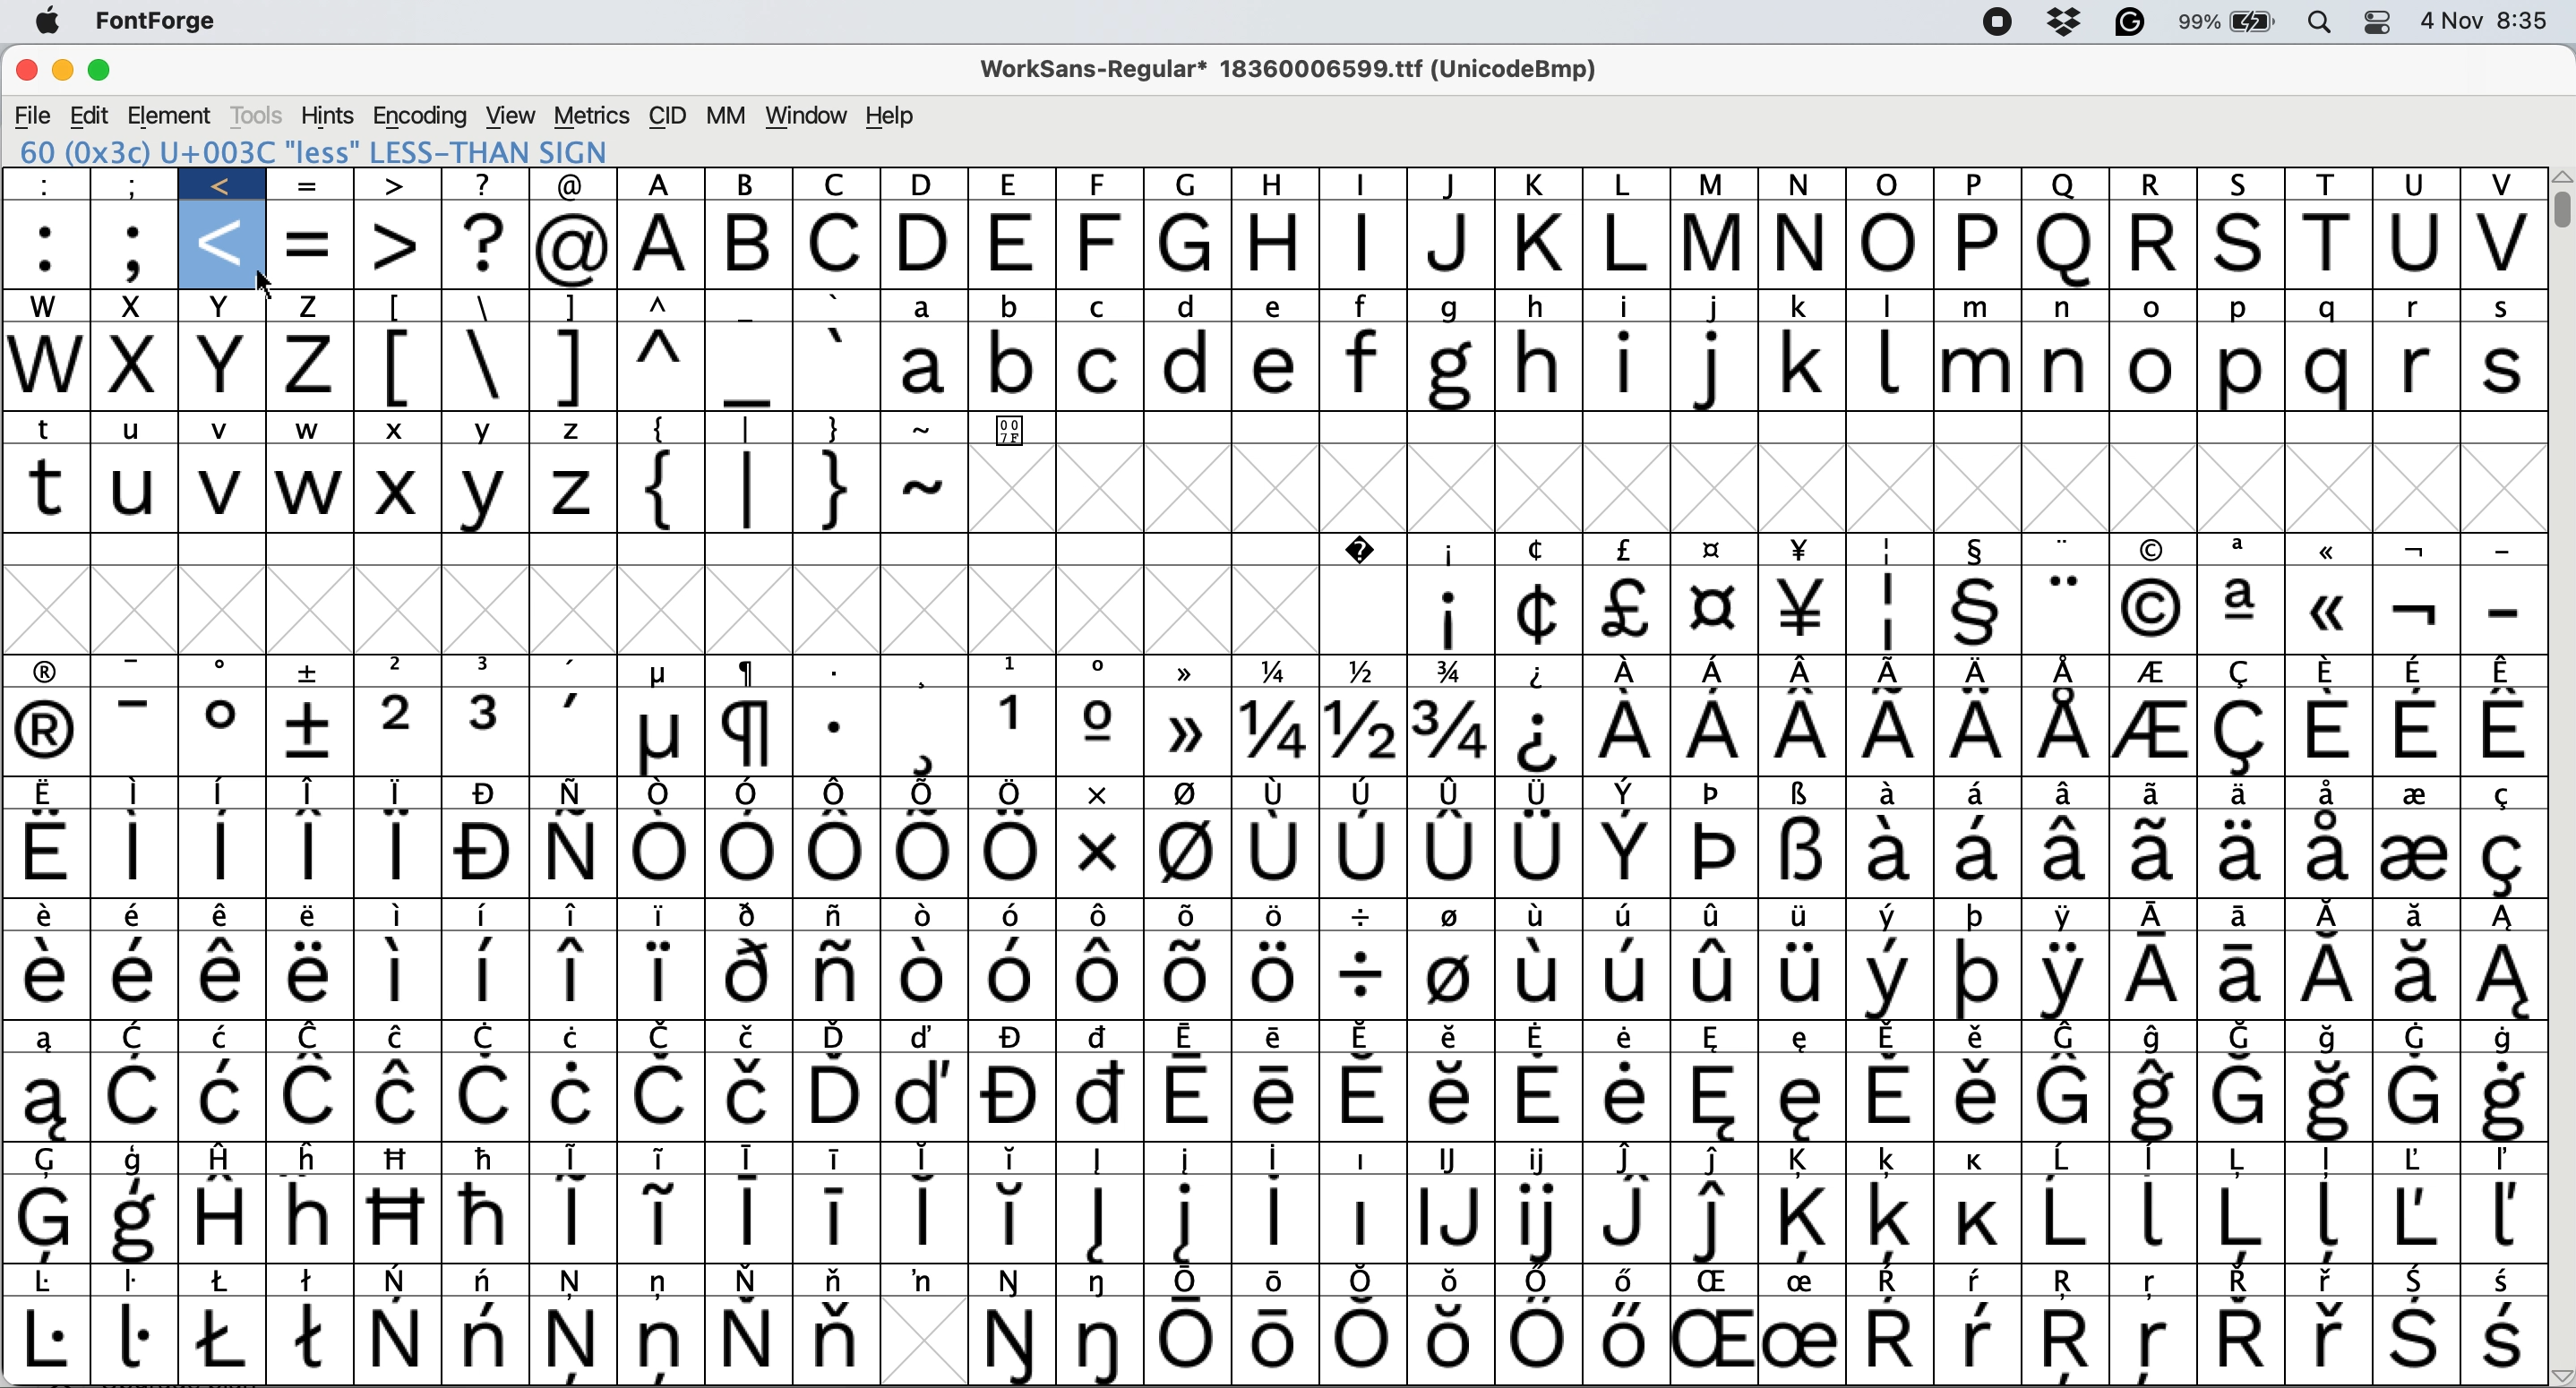 The width and height of the screenshot is (2576, 1388). I want to click on x, so click(224, 307).